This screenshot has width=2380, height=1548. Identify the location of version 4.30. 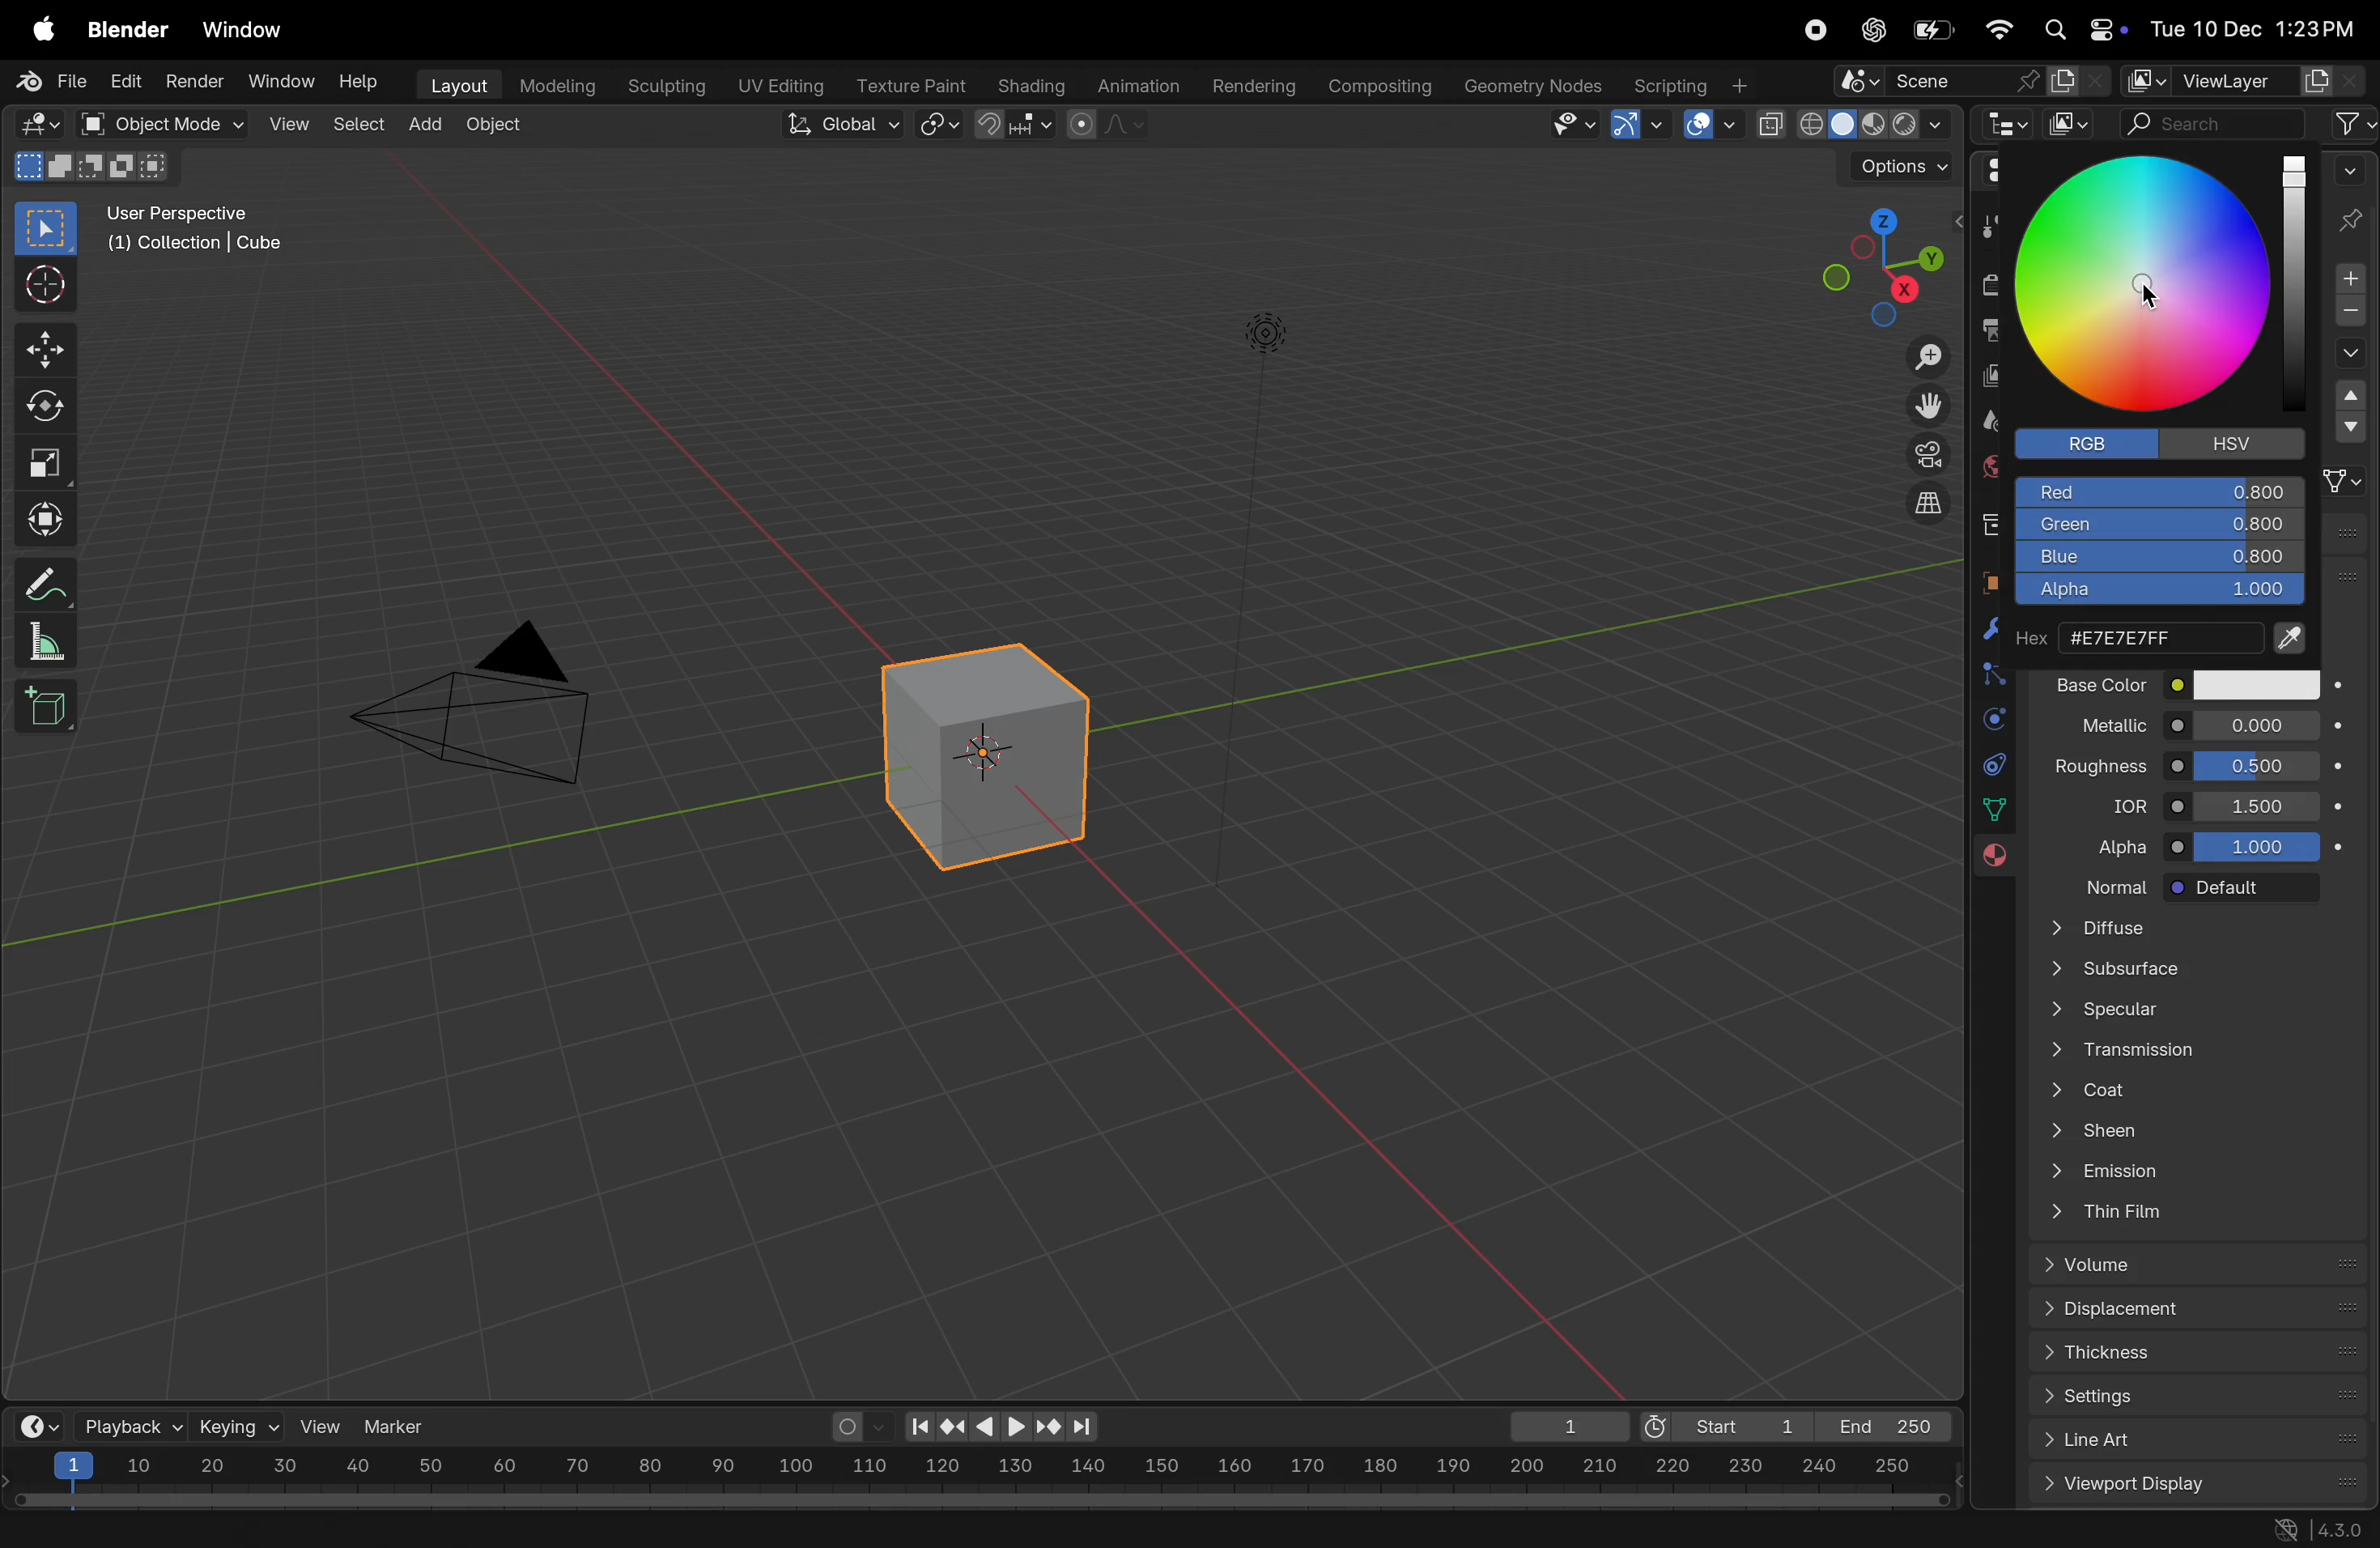
(2313, 1531).